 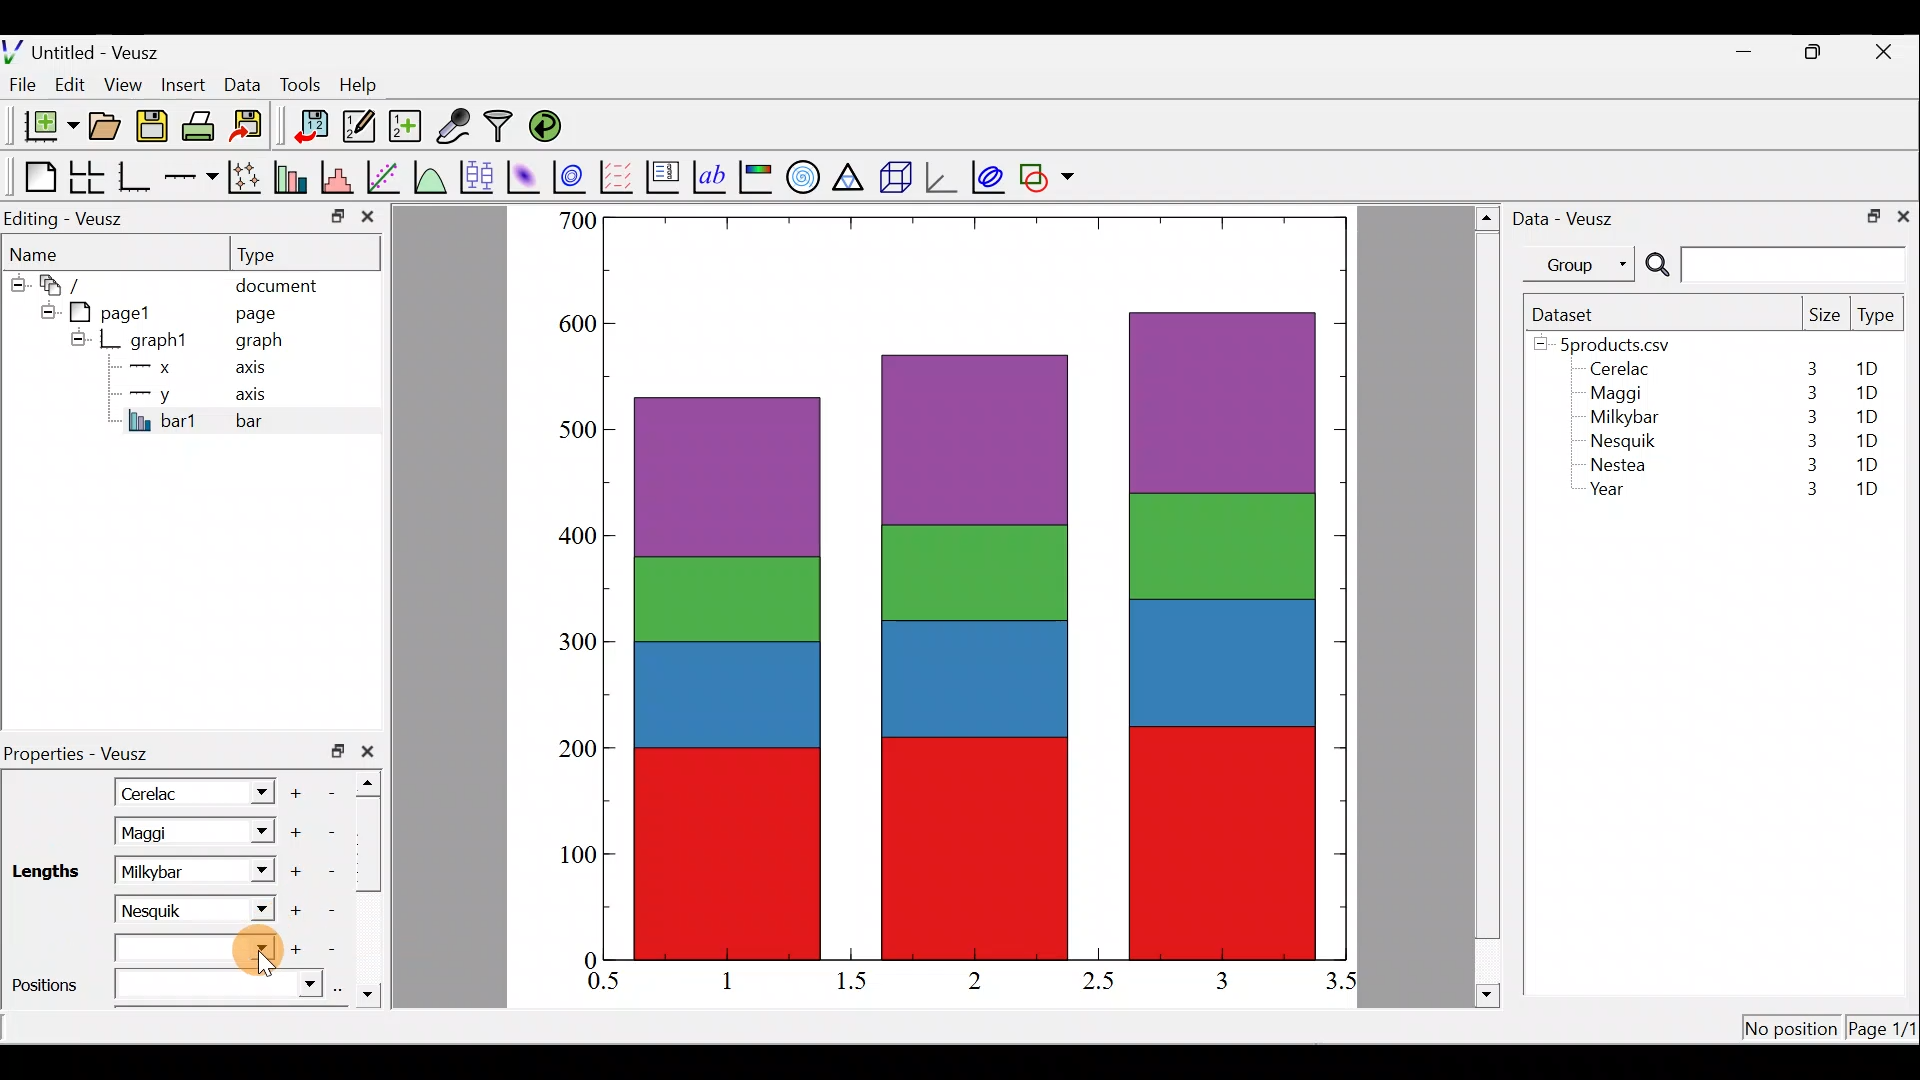 What do you see at coordinates (604, 984) in the screenshot?
I see `0.5` at bounding box center [604, 984].